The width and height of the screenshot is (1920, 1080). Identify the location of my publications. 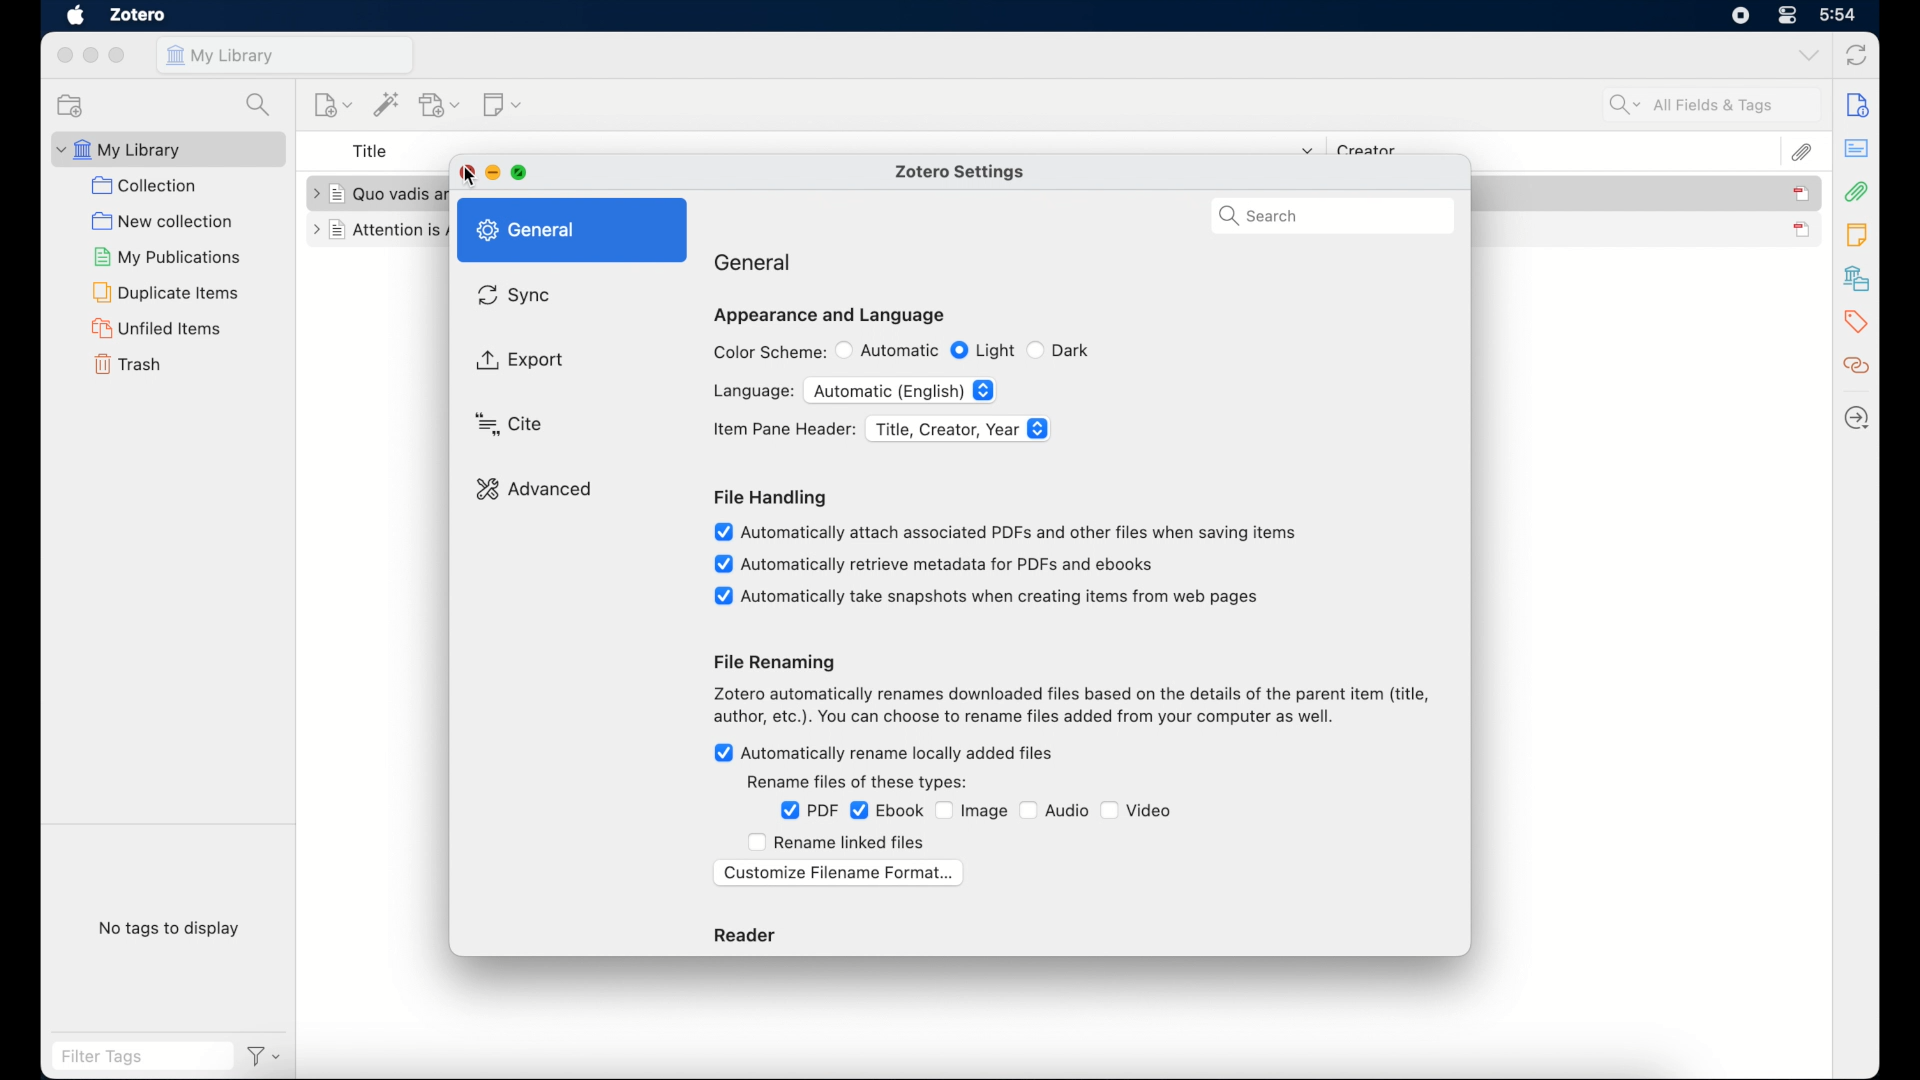
(170, 257).